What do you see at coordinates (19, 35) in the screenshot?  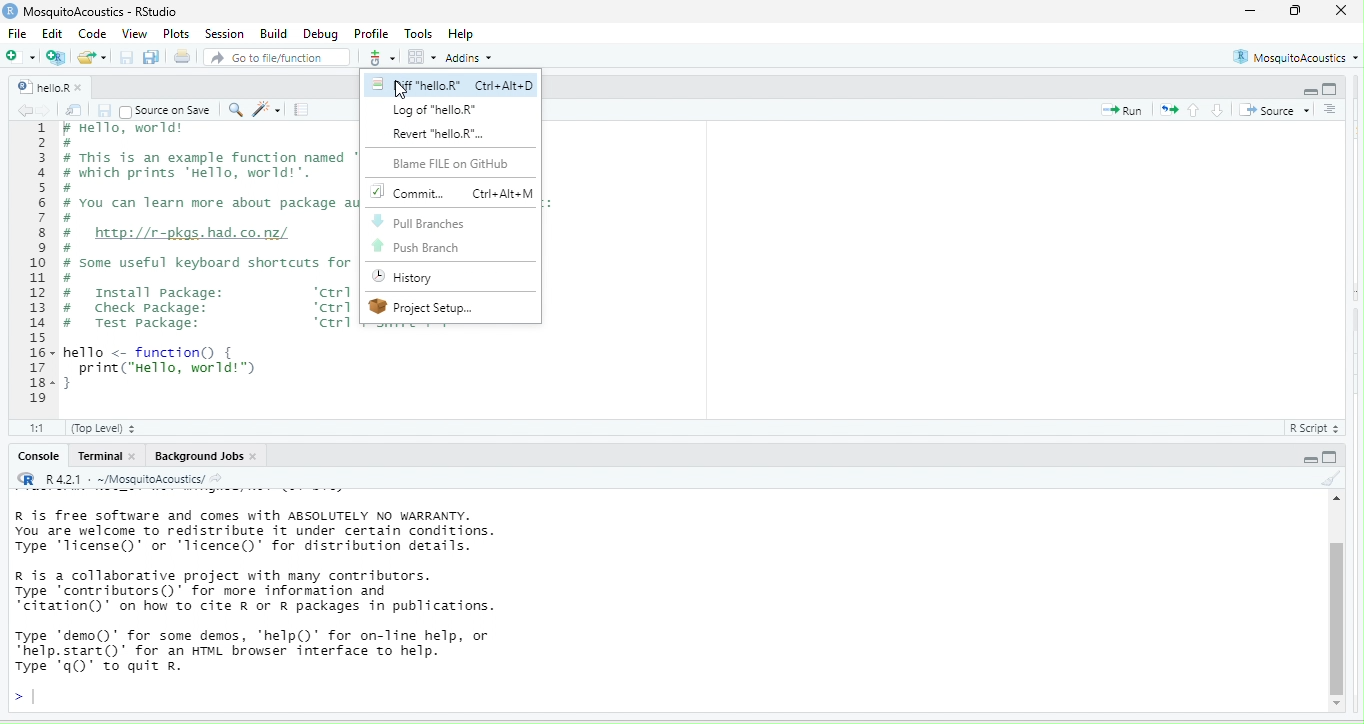 I see `File` at bounding box center [19, 35].